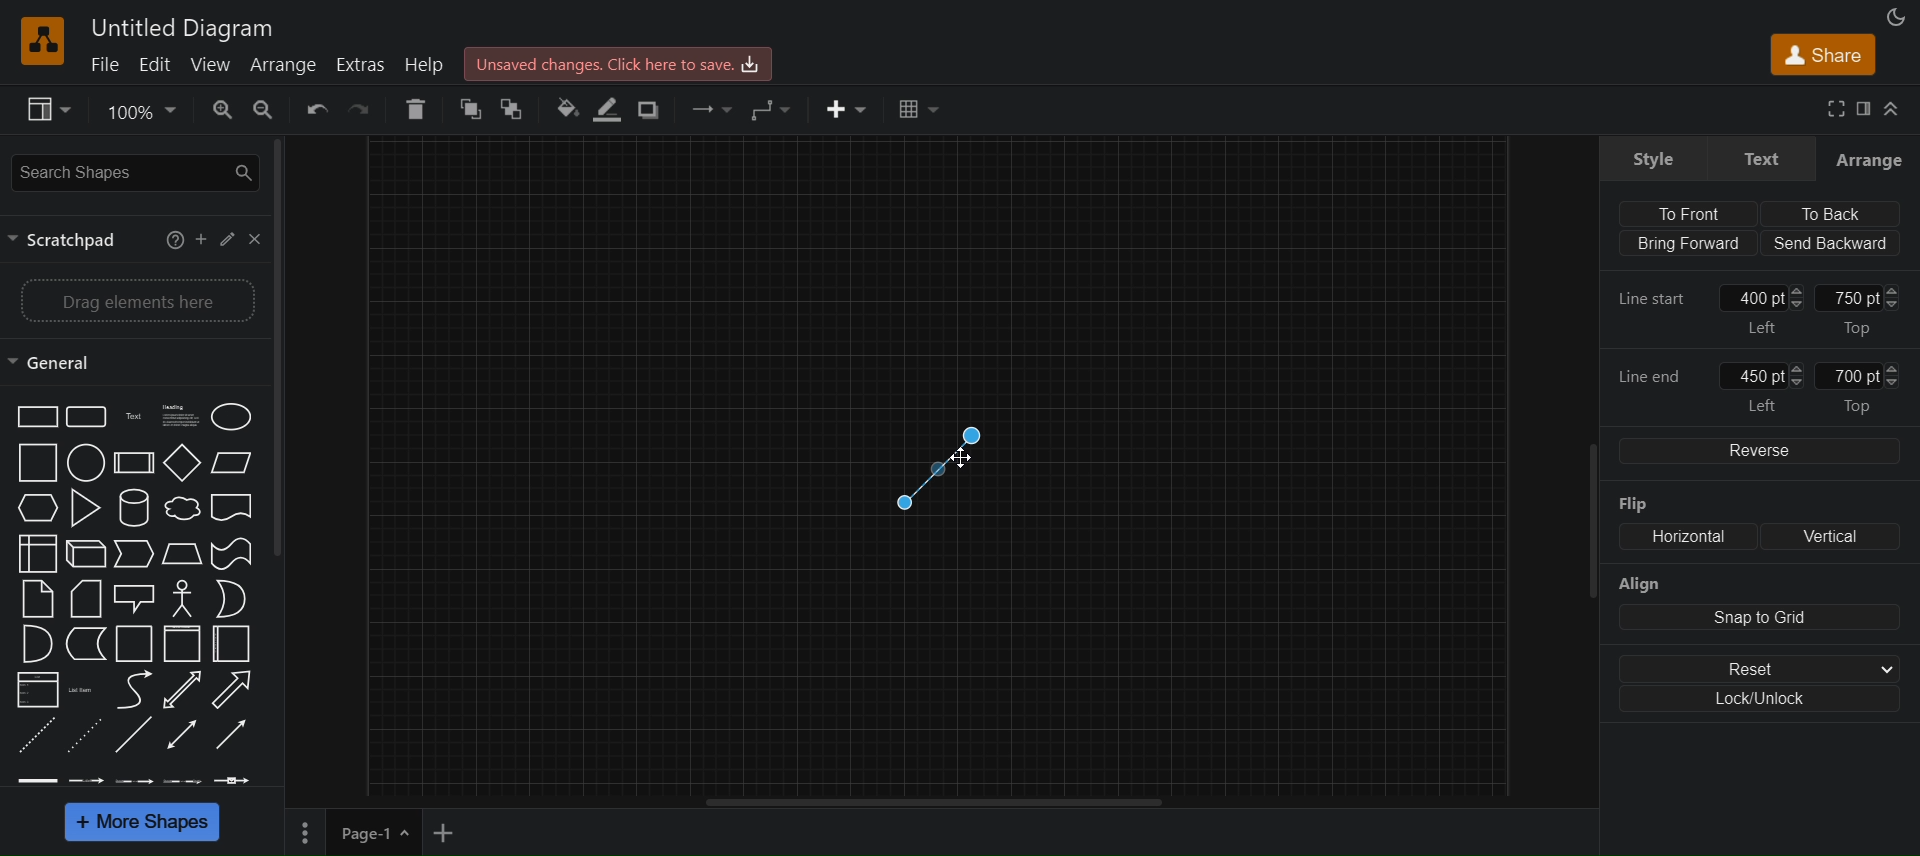  Describe the element at coordinates (1894, 18) in the screenshot. I see `appearance` at that location.